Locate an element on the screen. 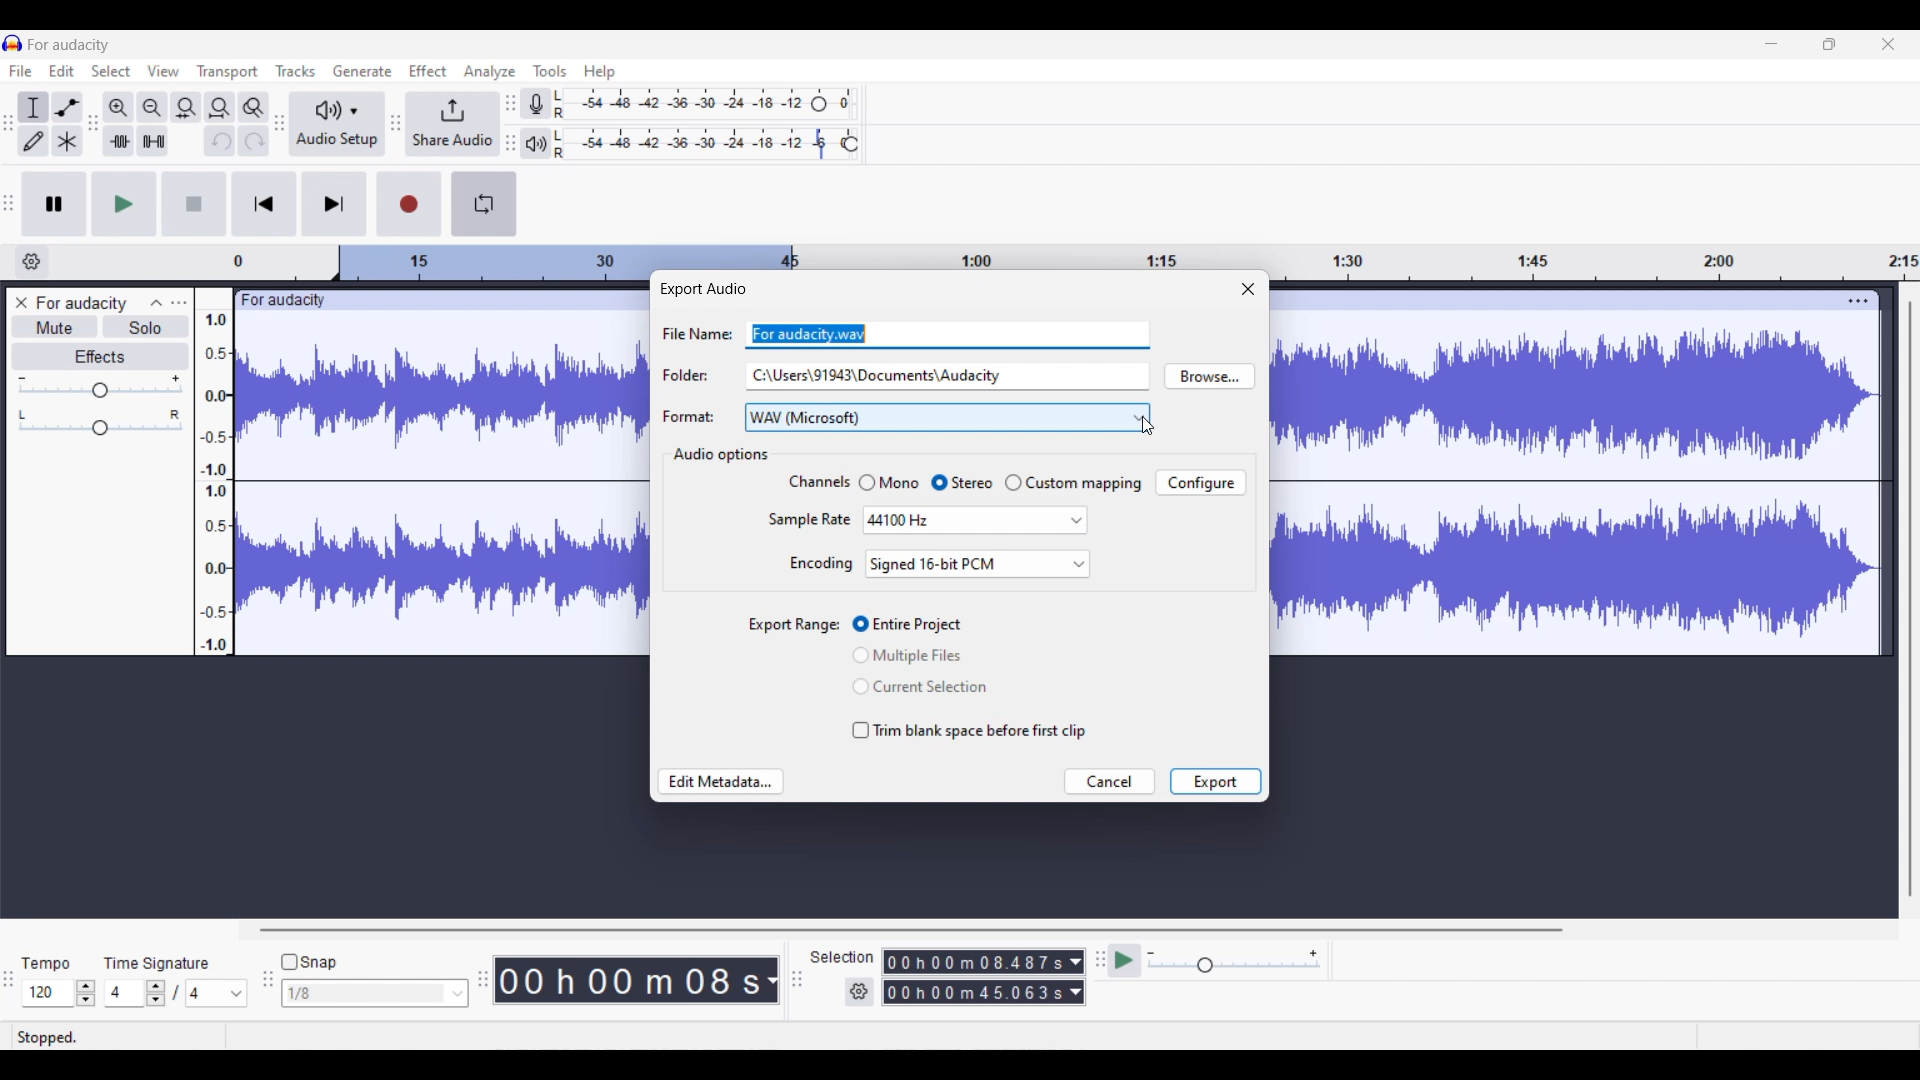 This screenshot has width=1920, height=1080. Increase/Decrease number is located at coordinates (156, 993).